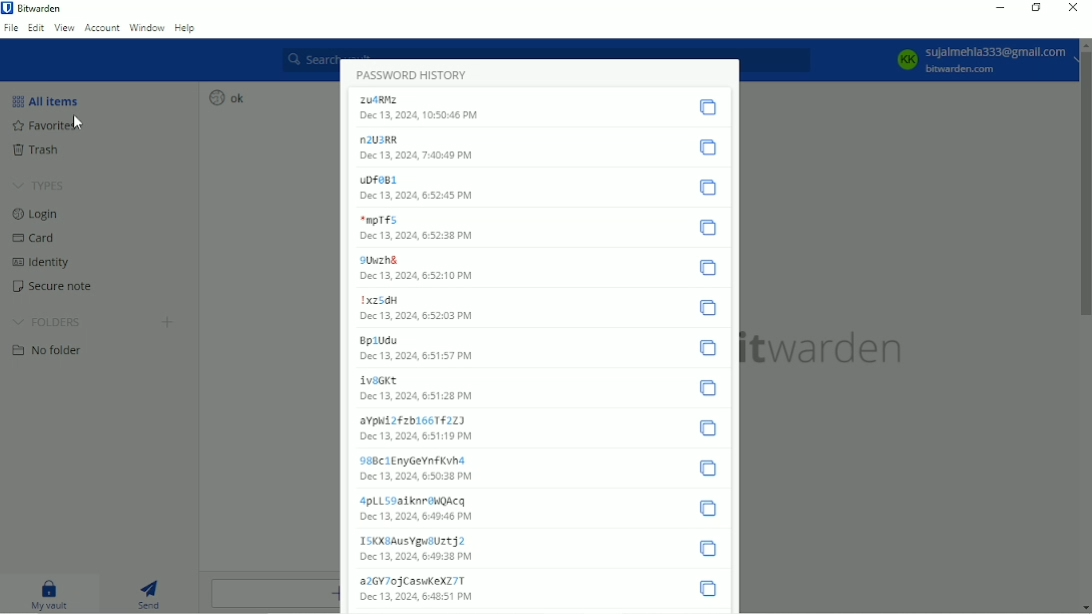  I want to click on Trash, so click(38, 151).